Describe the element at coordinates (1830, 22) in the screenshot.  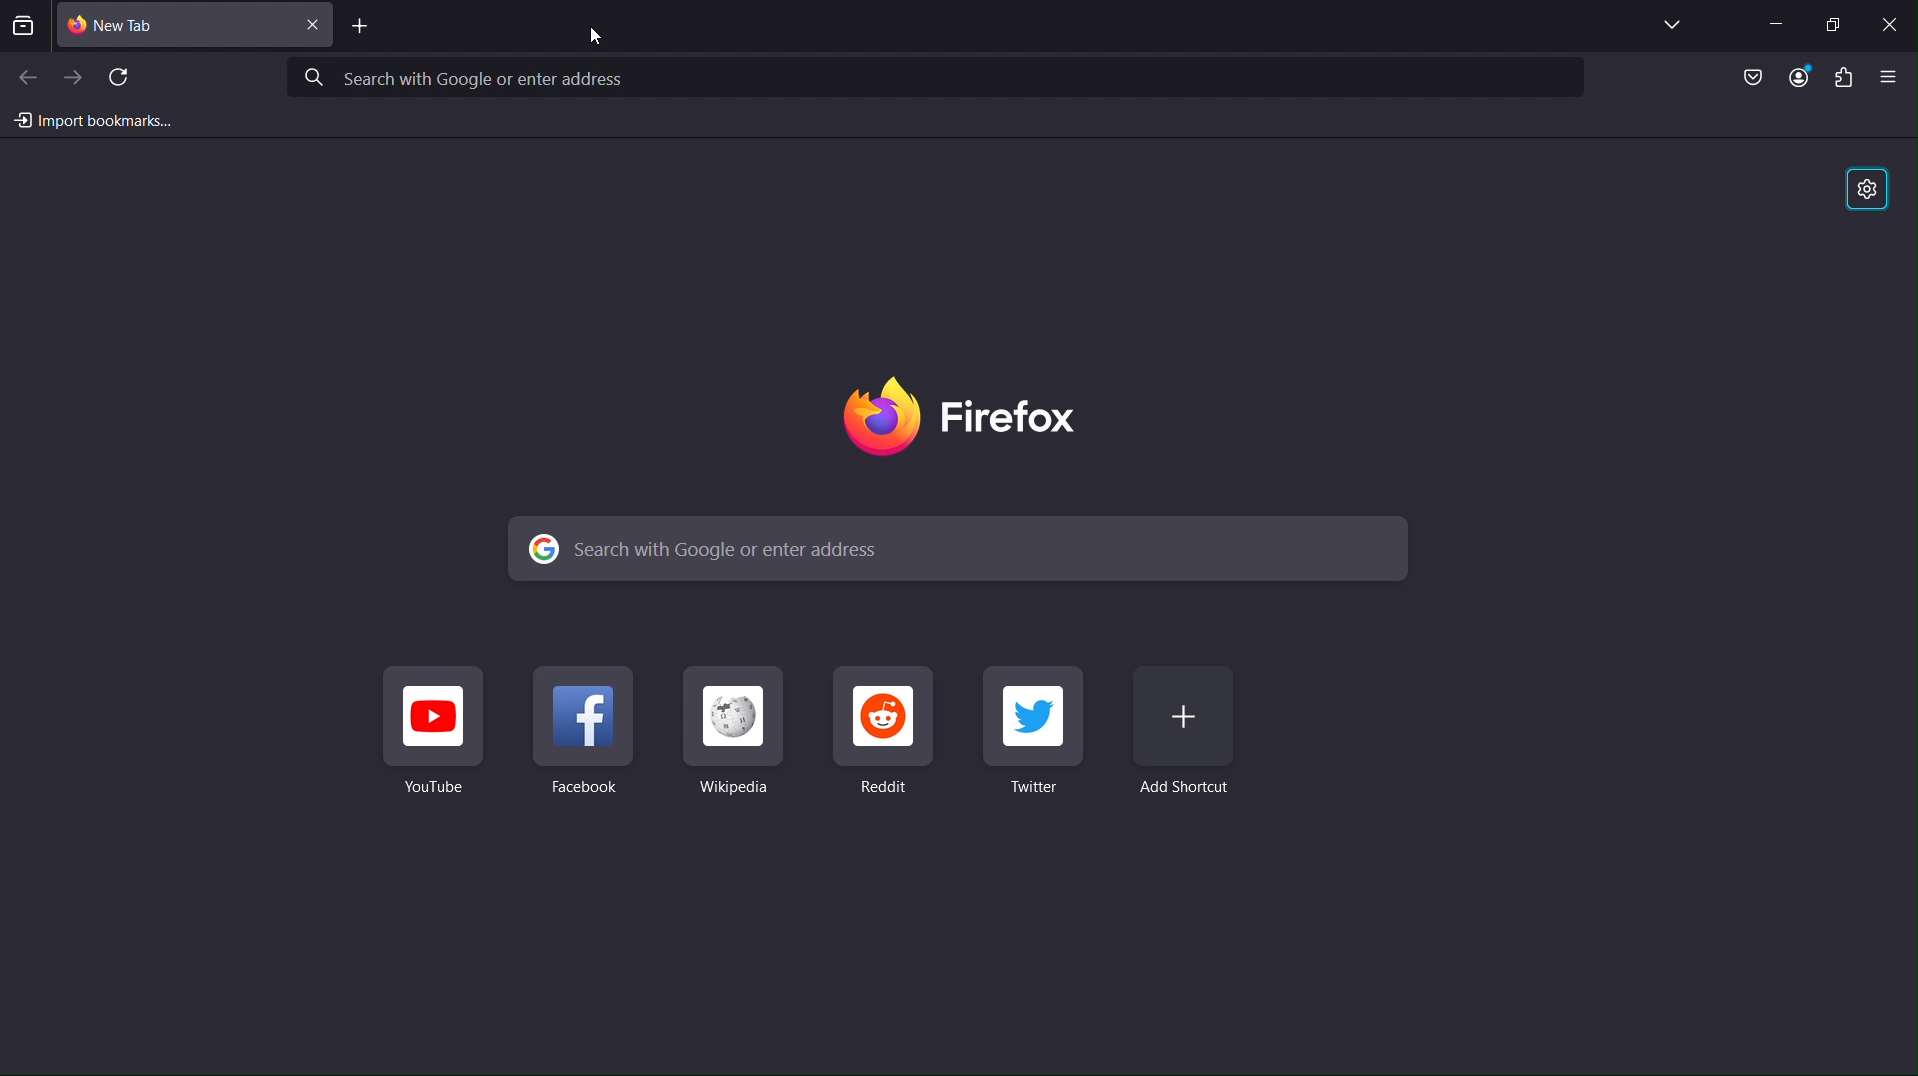
I see `Maximize` at that location.